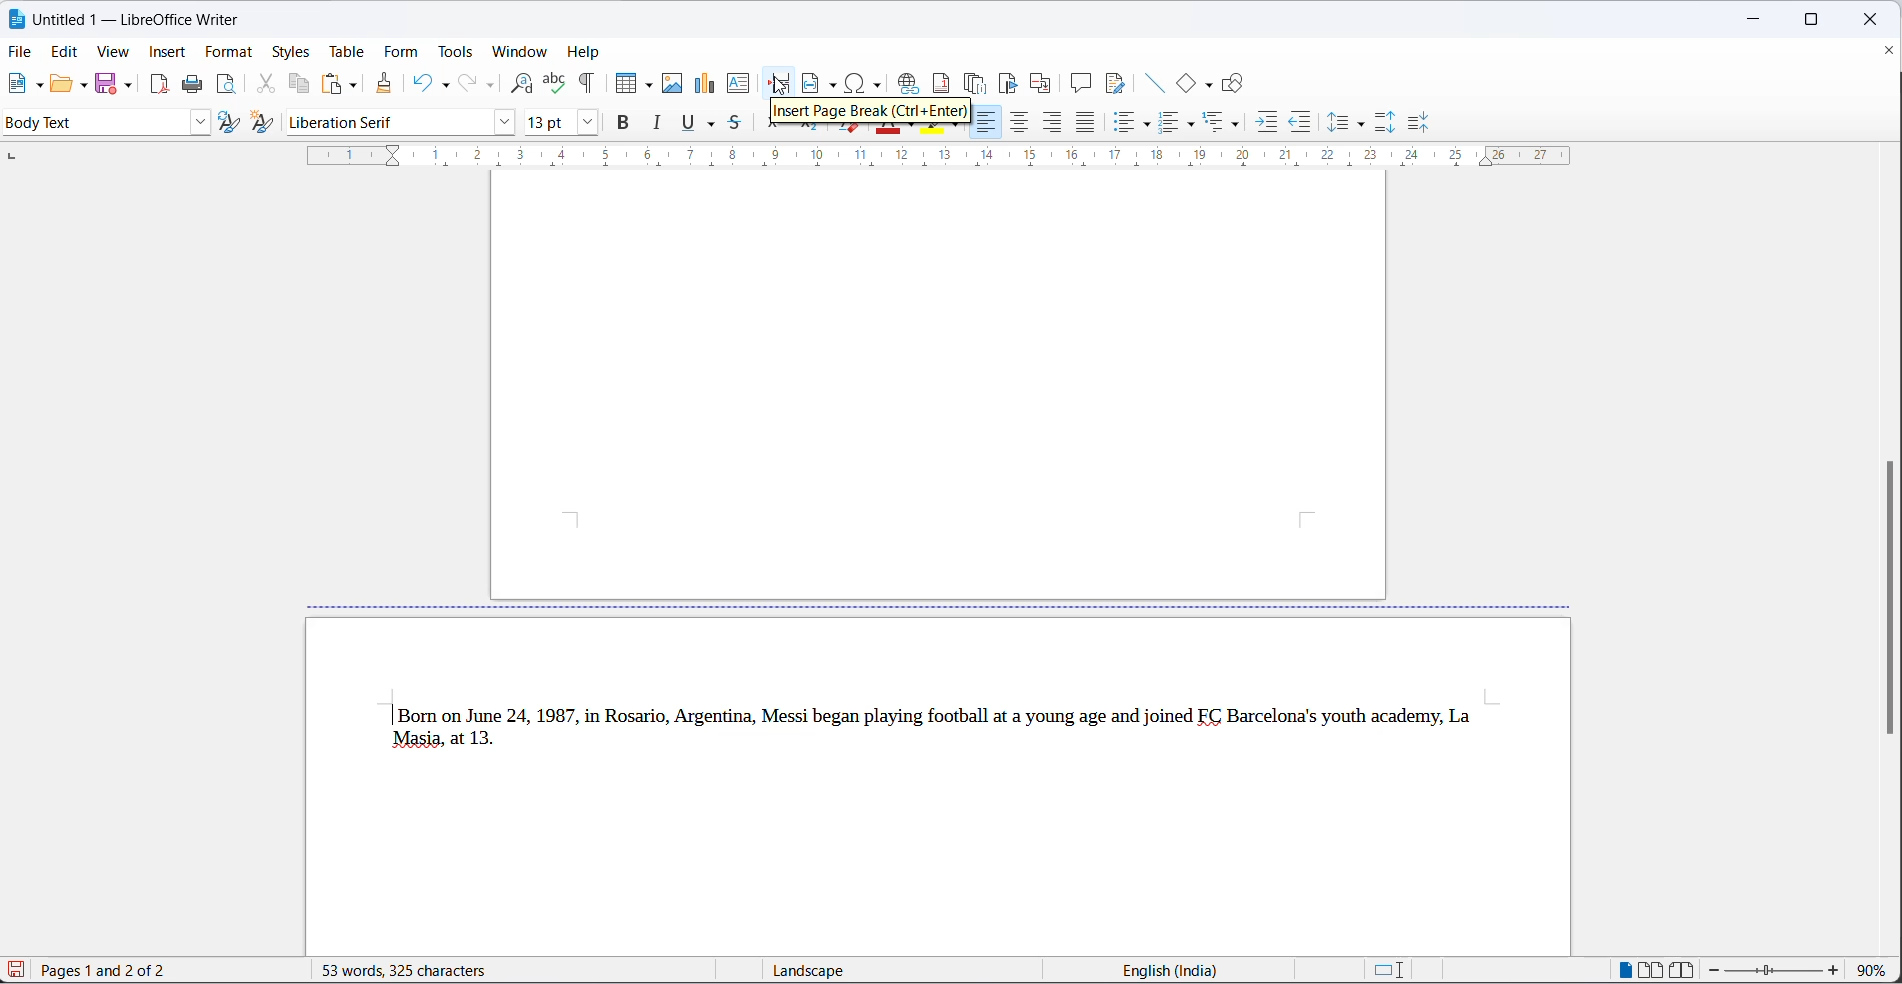 This screenshot has height=984, width=1902. I want to click on toggle unordered list options, so click(1145, 123).